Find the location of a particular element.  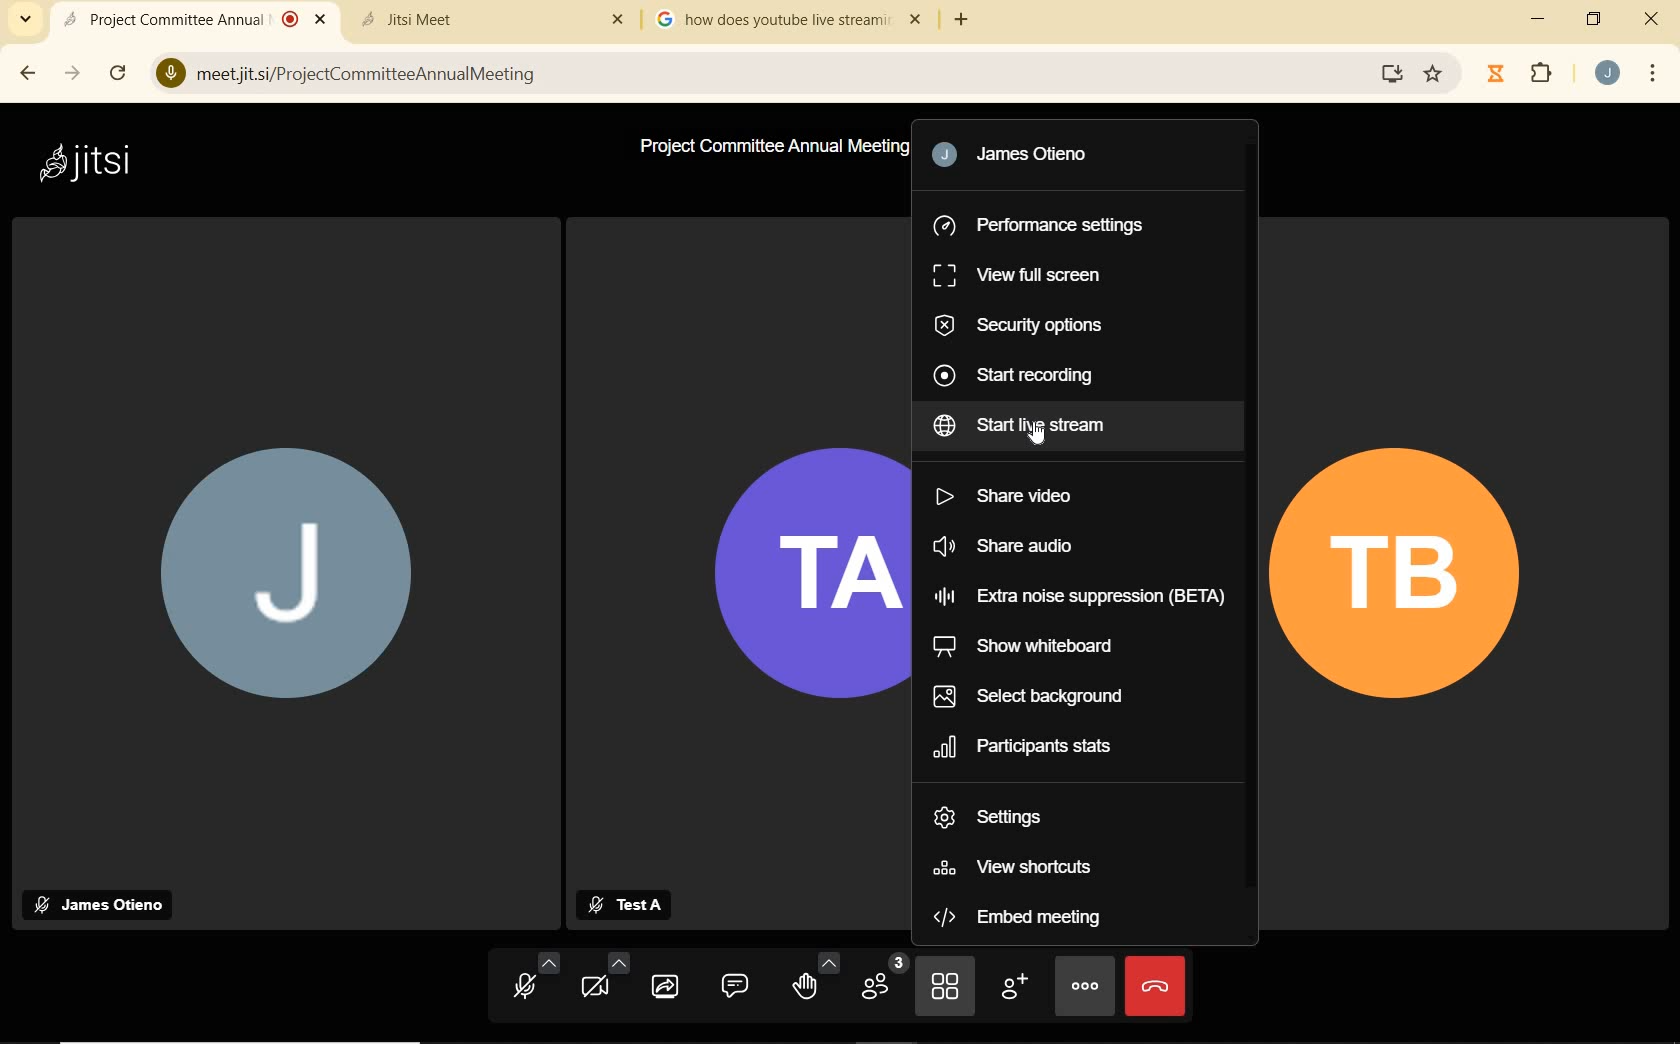

reload is located at coordinates (124, 76).